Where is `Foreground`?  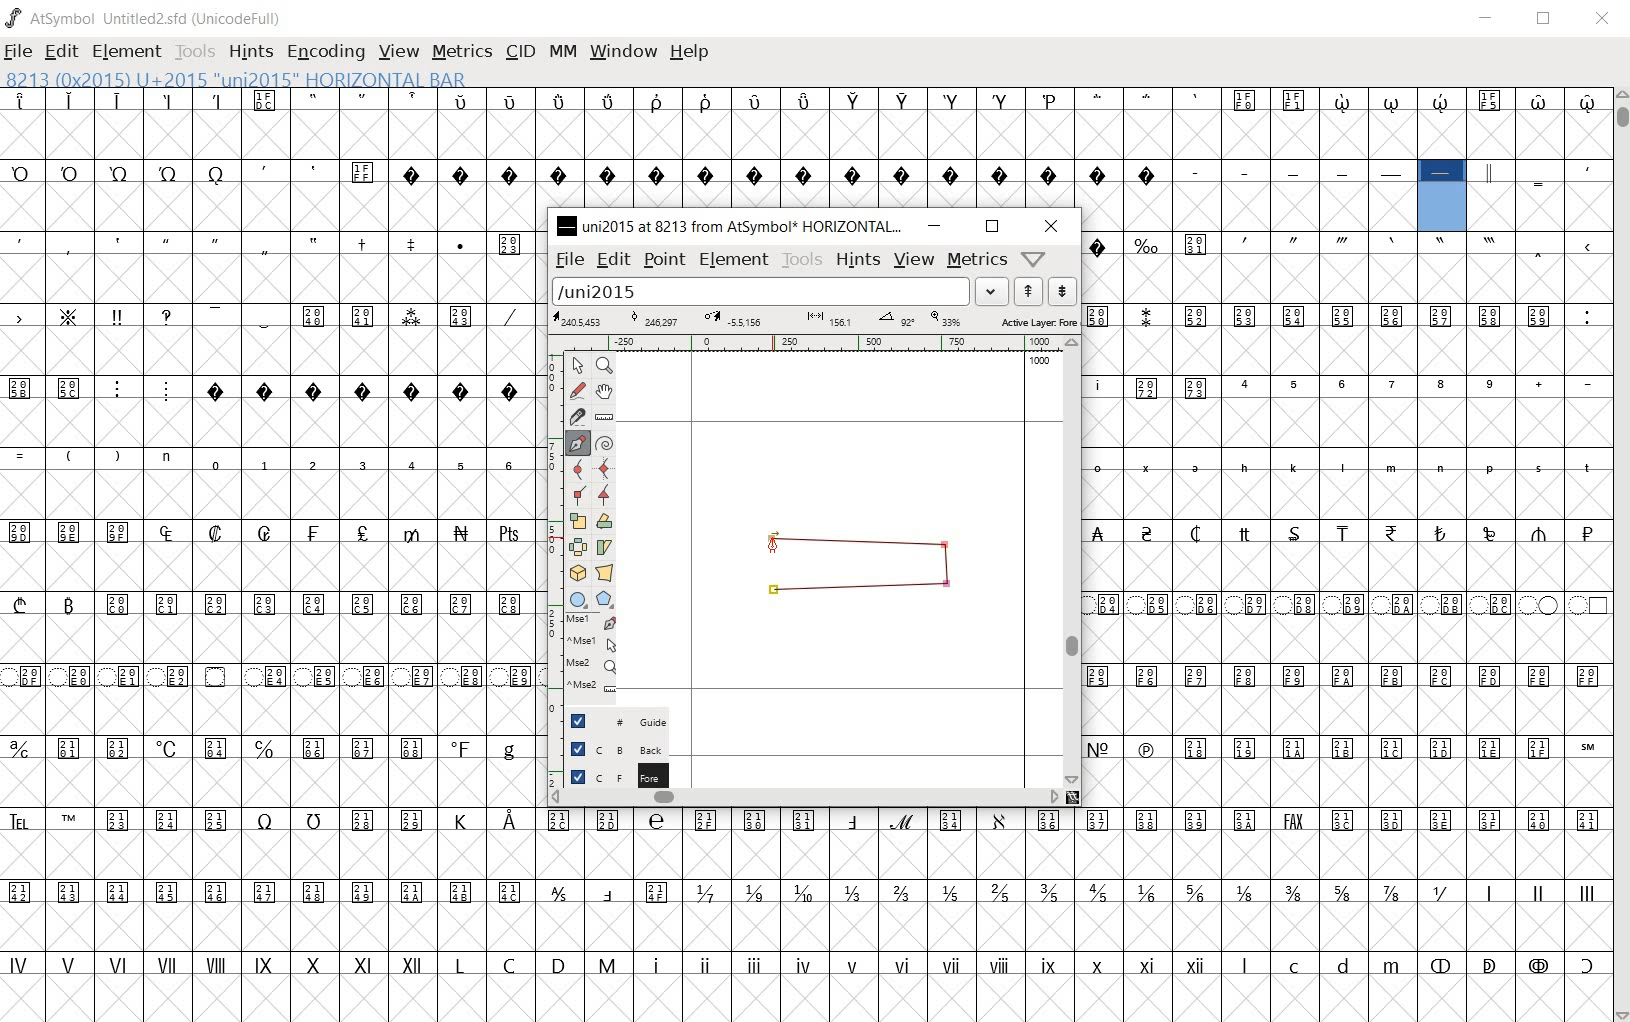 Foreground is located at coordinates (607, 775).